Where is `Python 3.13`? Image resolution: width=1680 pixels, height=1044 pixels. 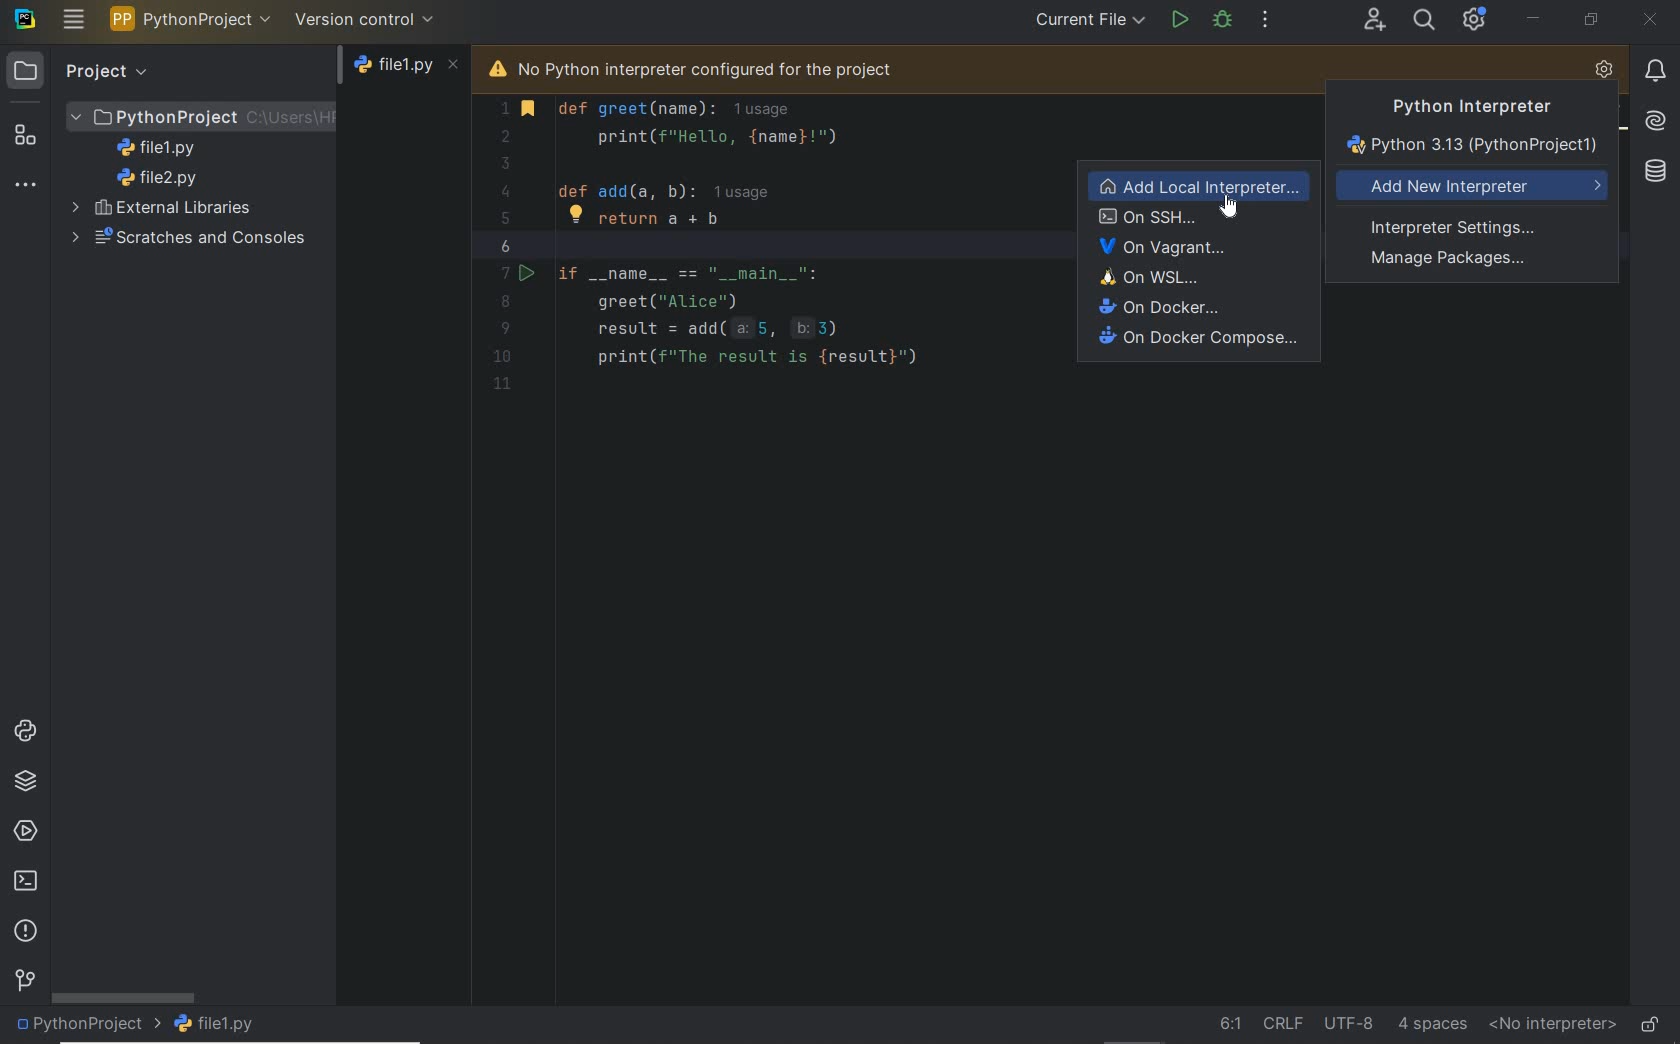
Python 3.13 is located at coordinates (1473, 149).